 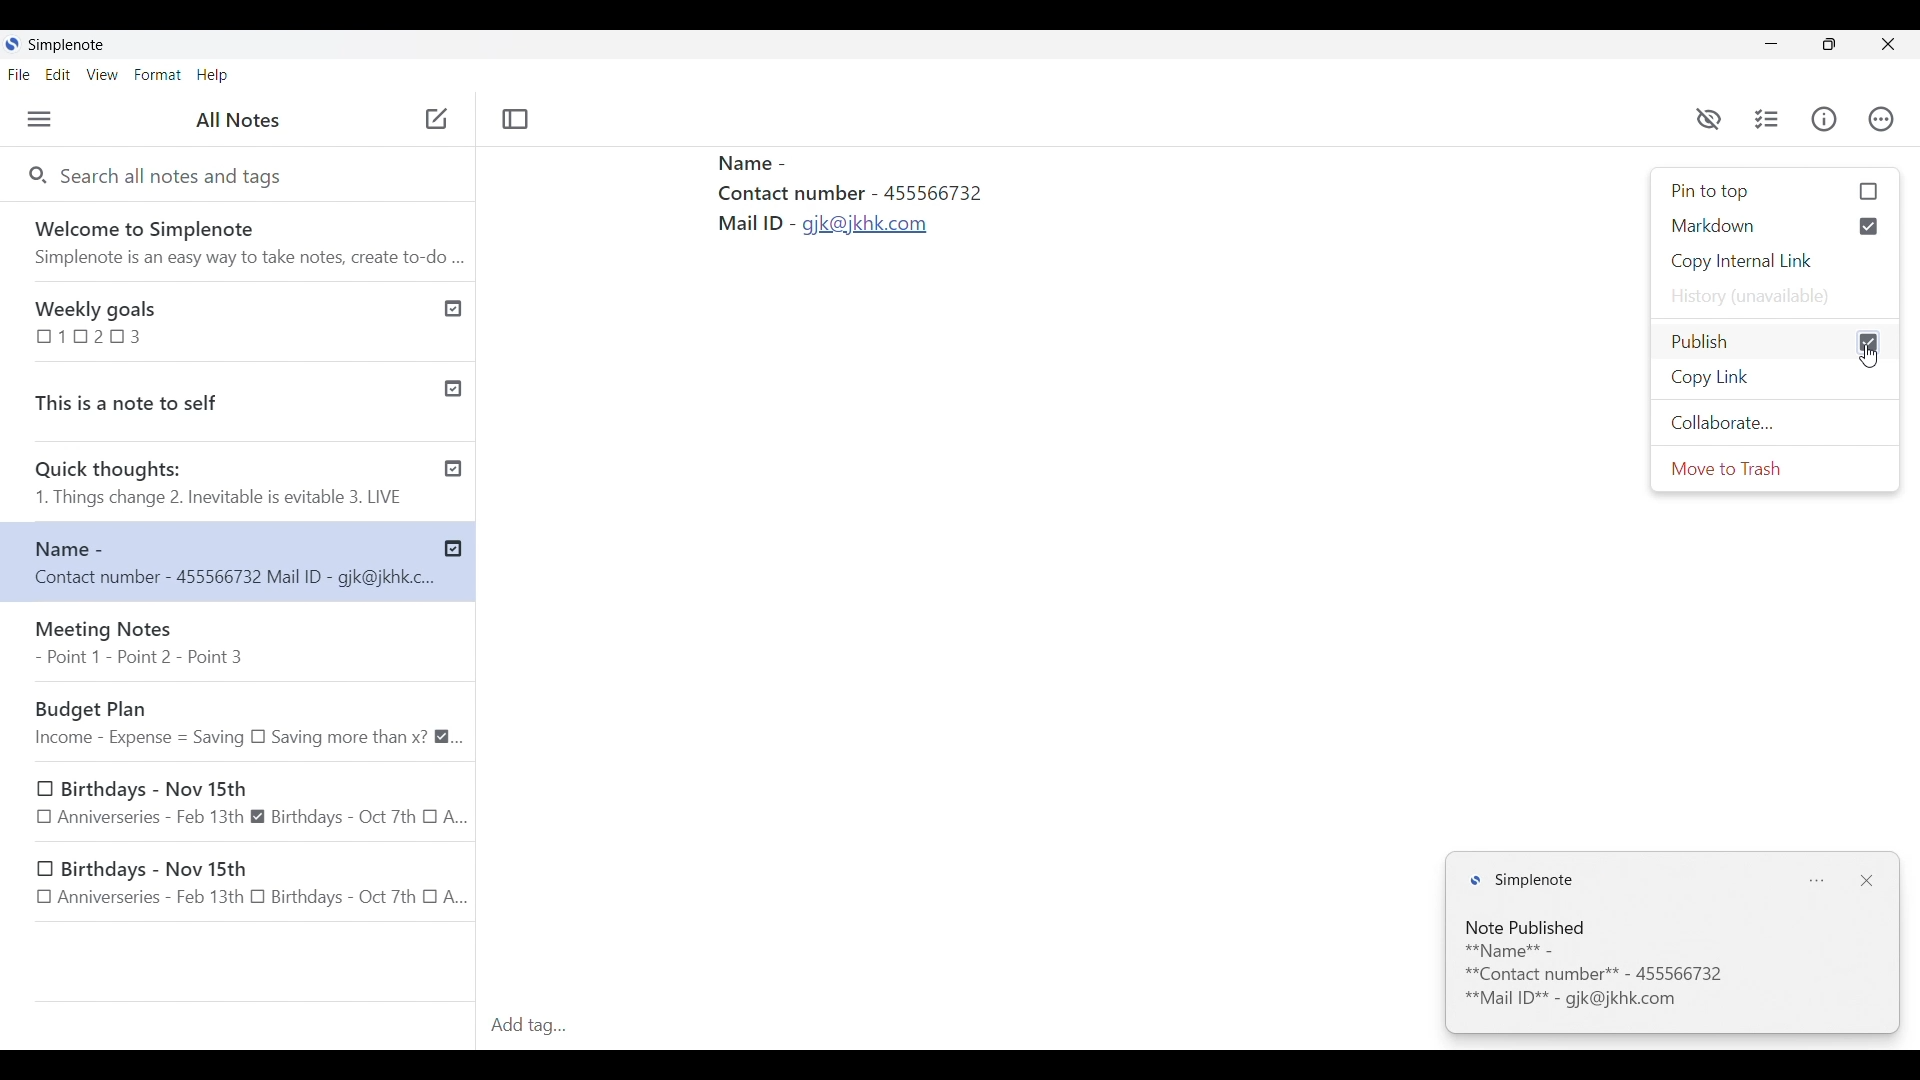 What do you see at coordinates (1866, 881) in the screenshot?
I see `Close notifications window` at bounding box center [1866, 881].